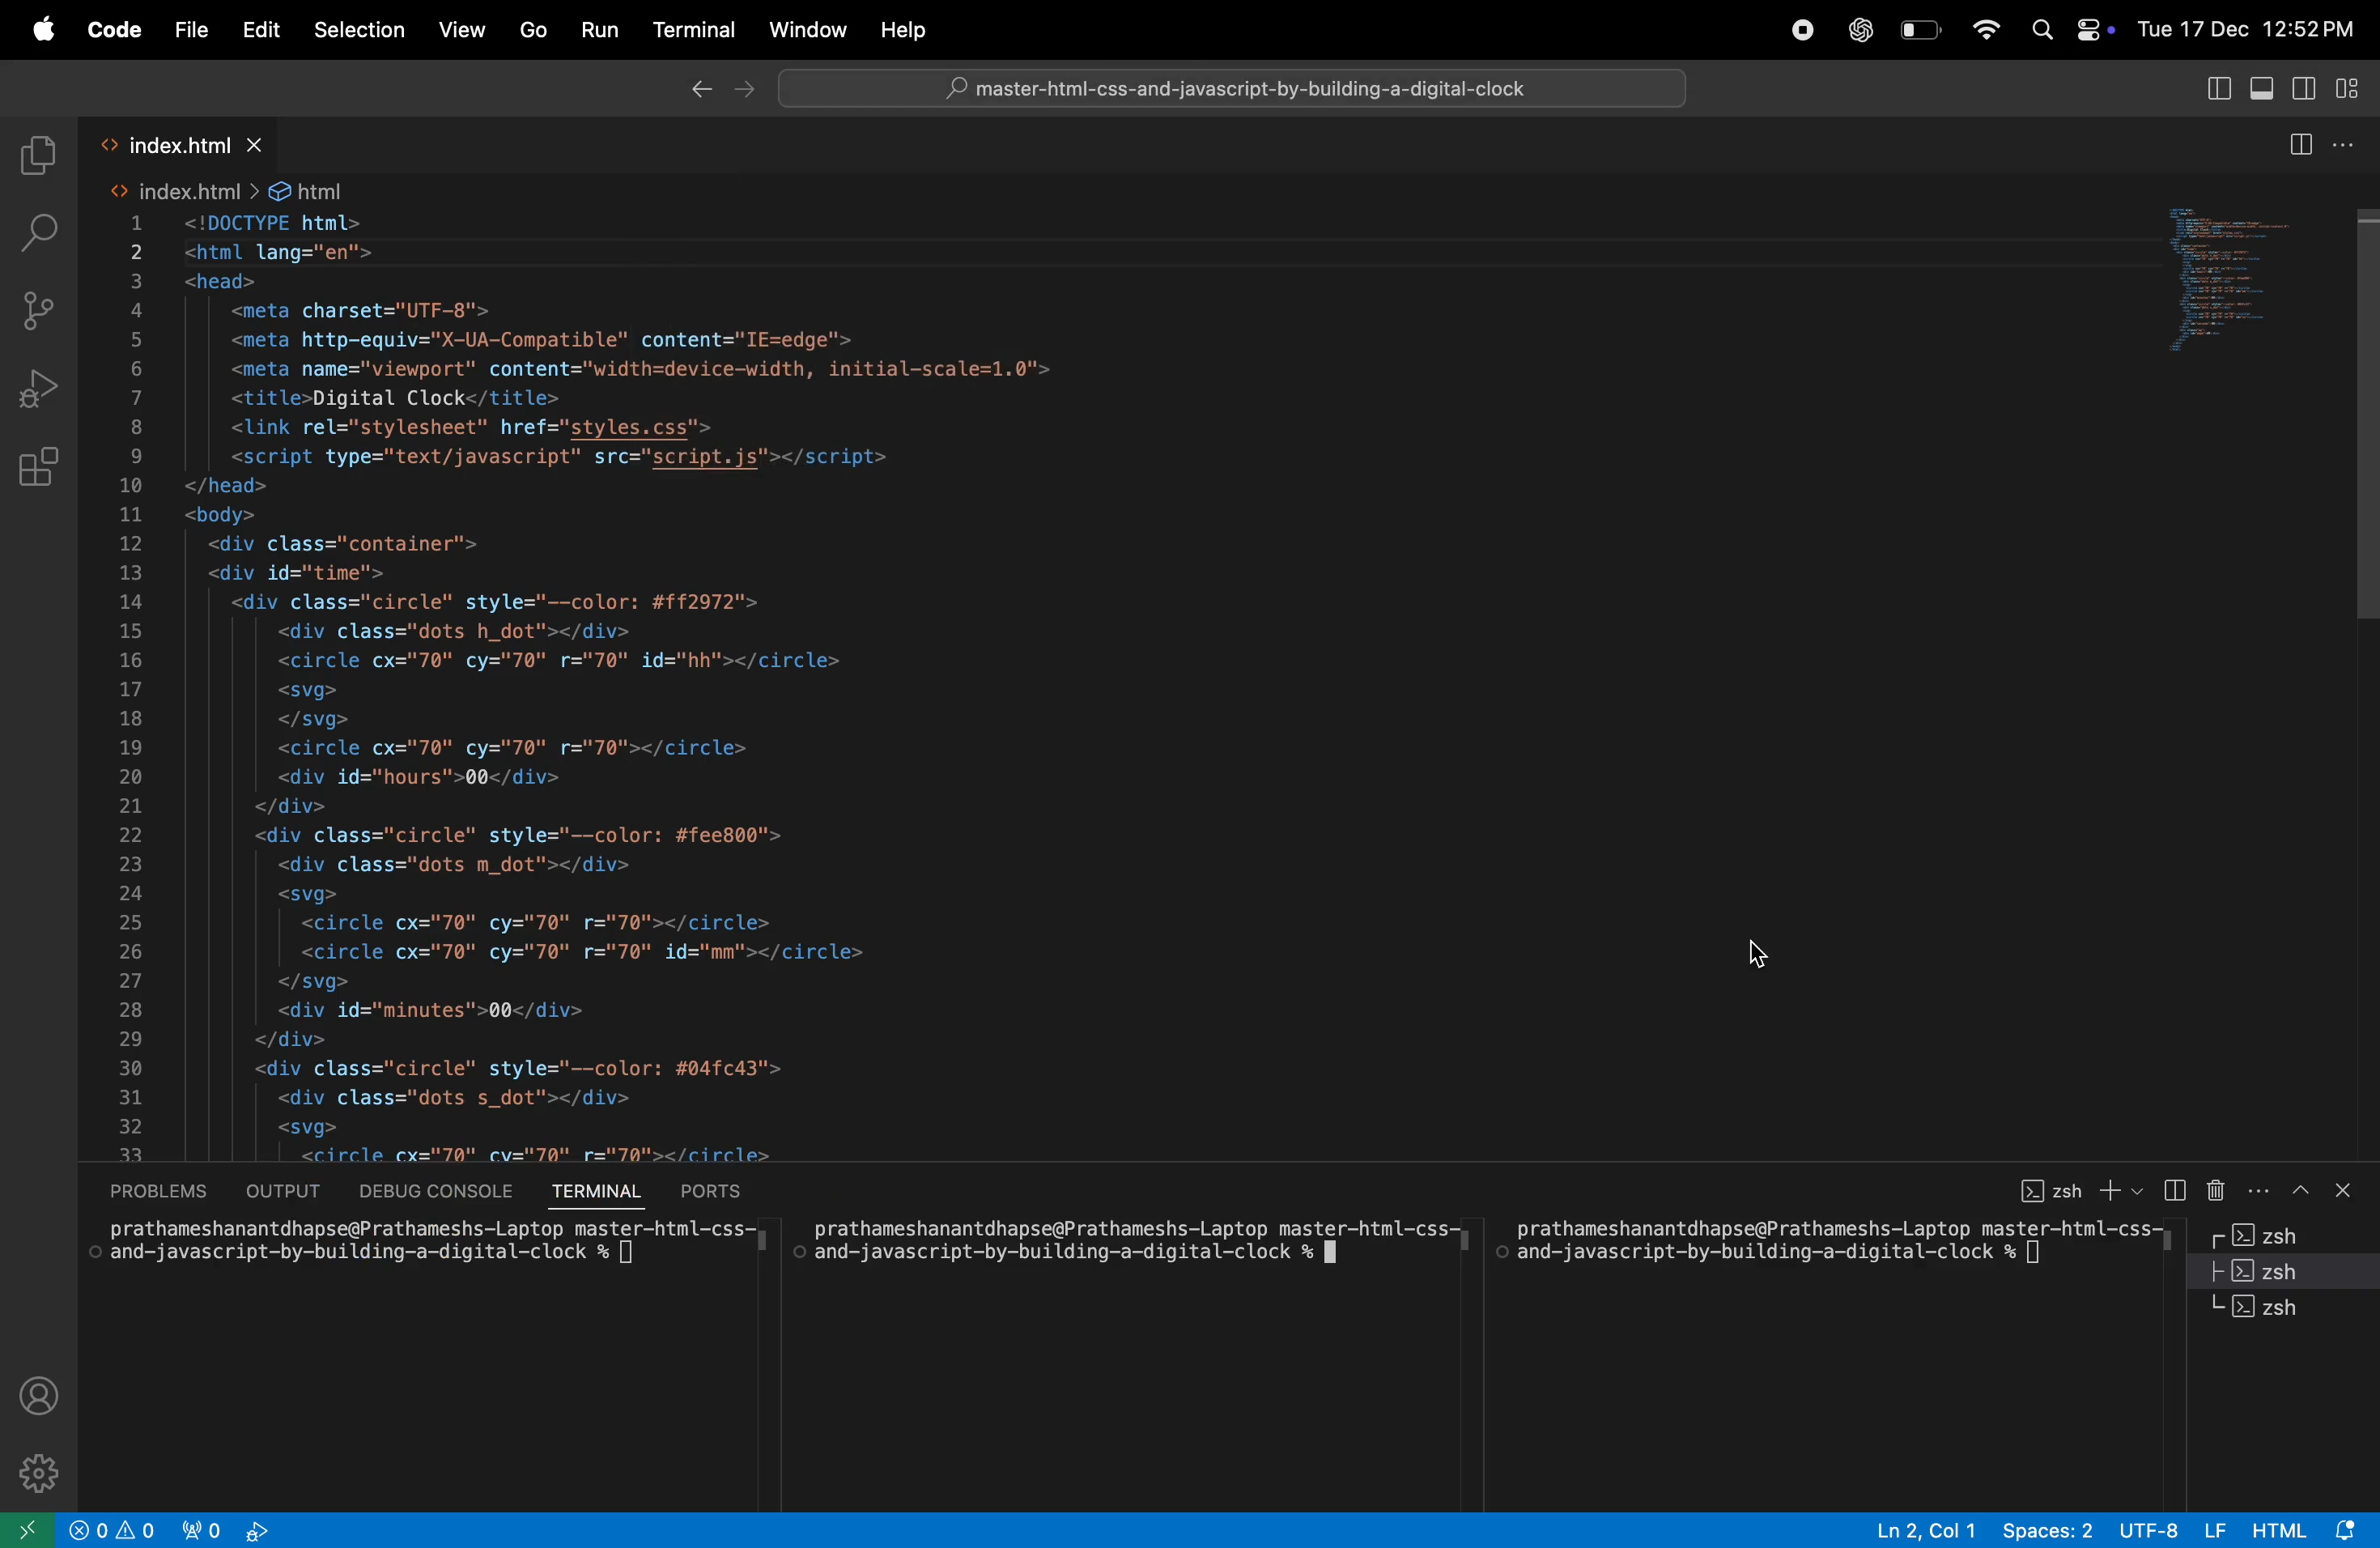 The width and height of the screenshot is (2380, 1548). I want to click on File, so click(189, 32).